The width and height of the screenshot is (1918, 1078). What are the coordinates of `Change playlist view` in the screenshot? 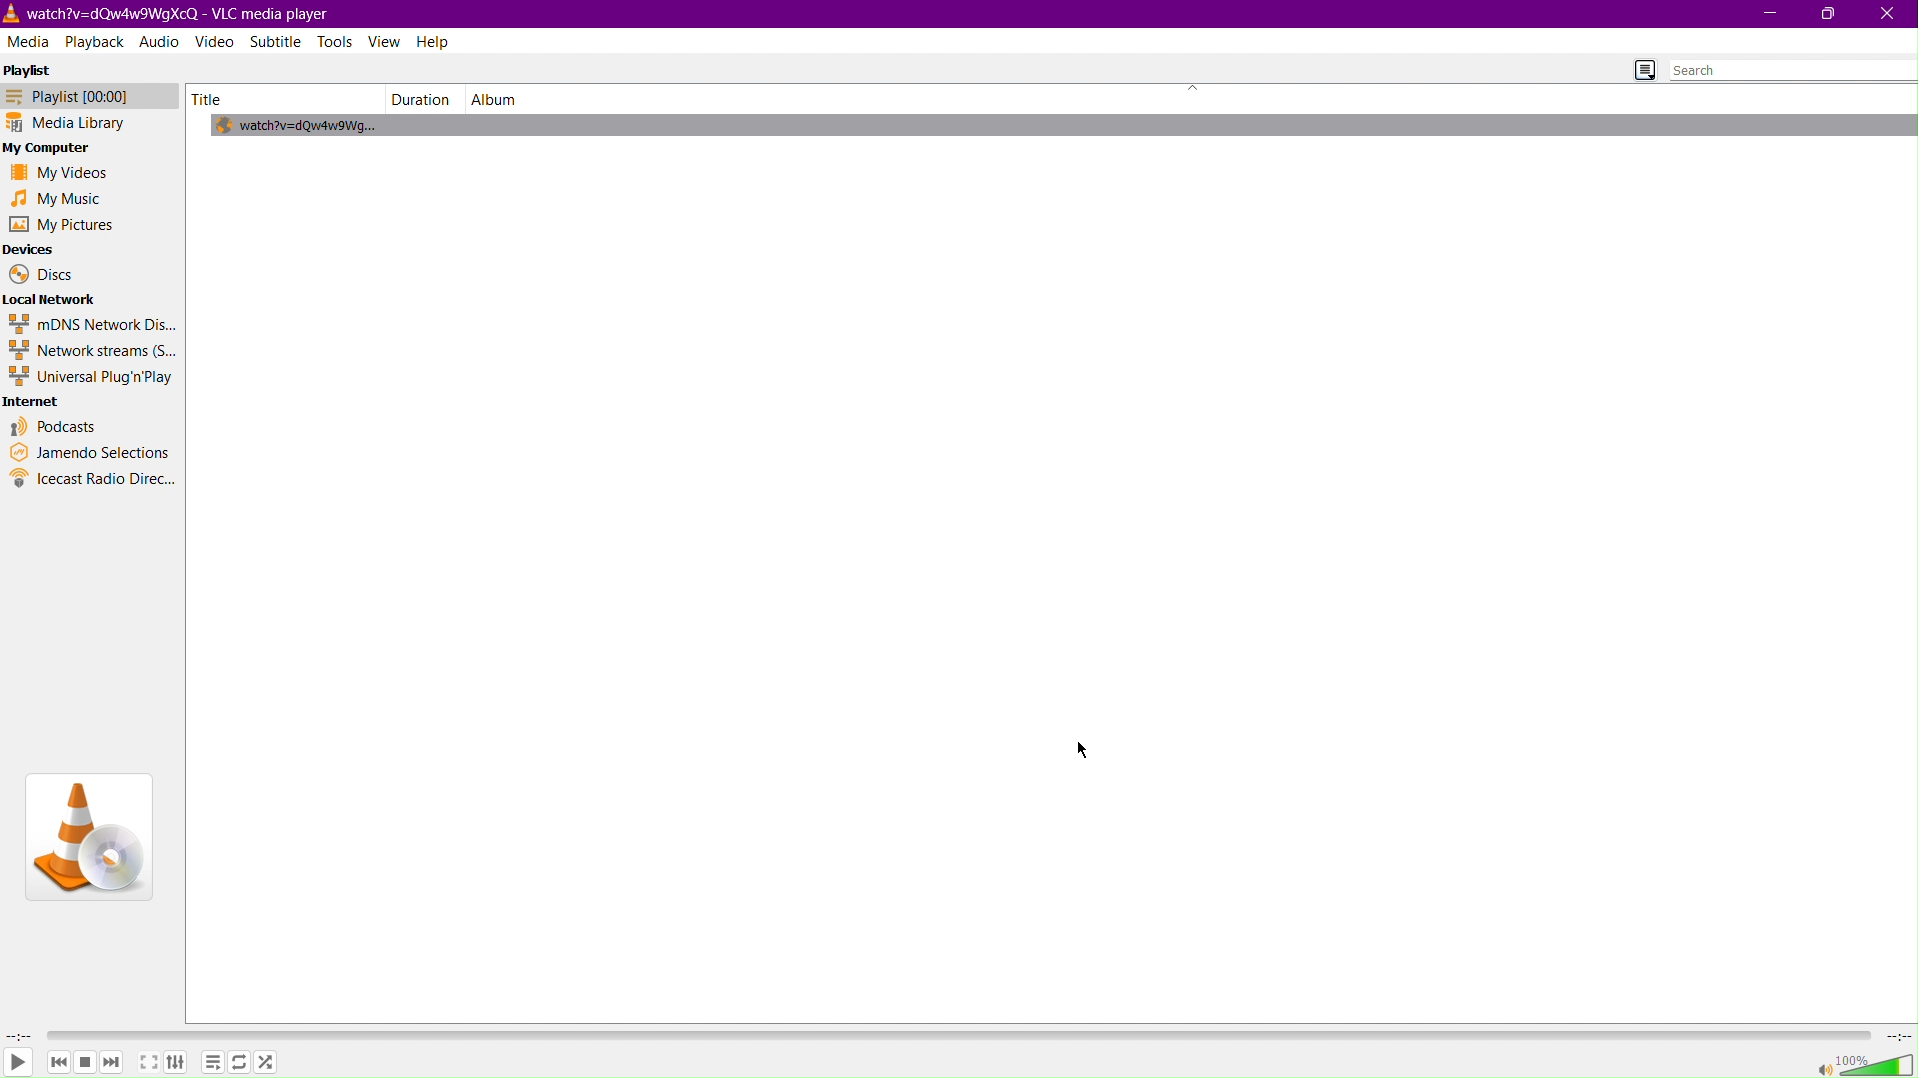 It's located at (1642, 68).